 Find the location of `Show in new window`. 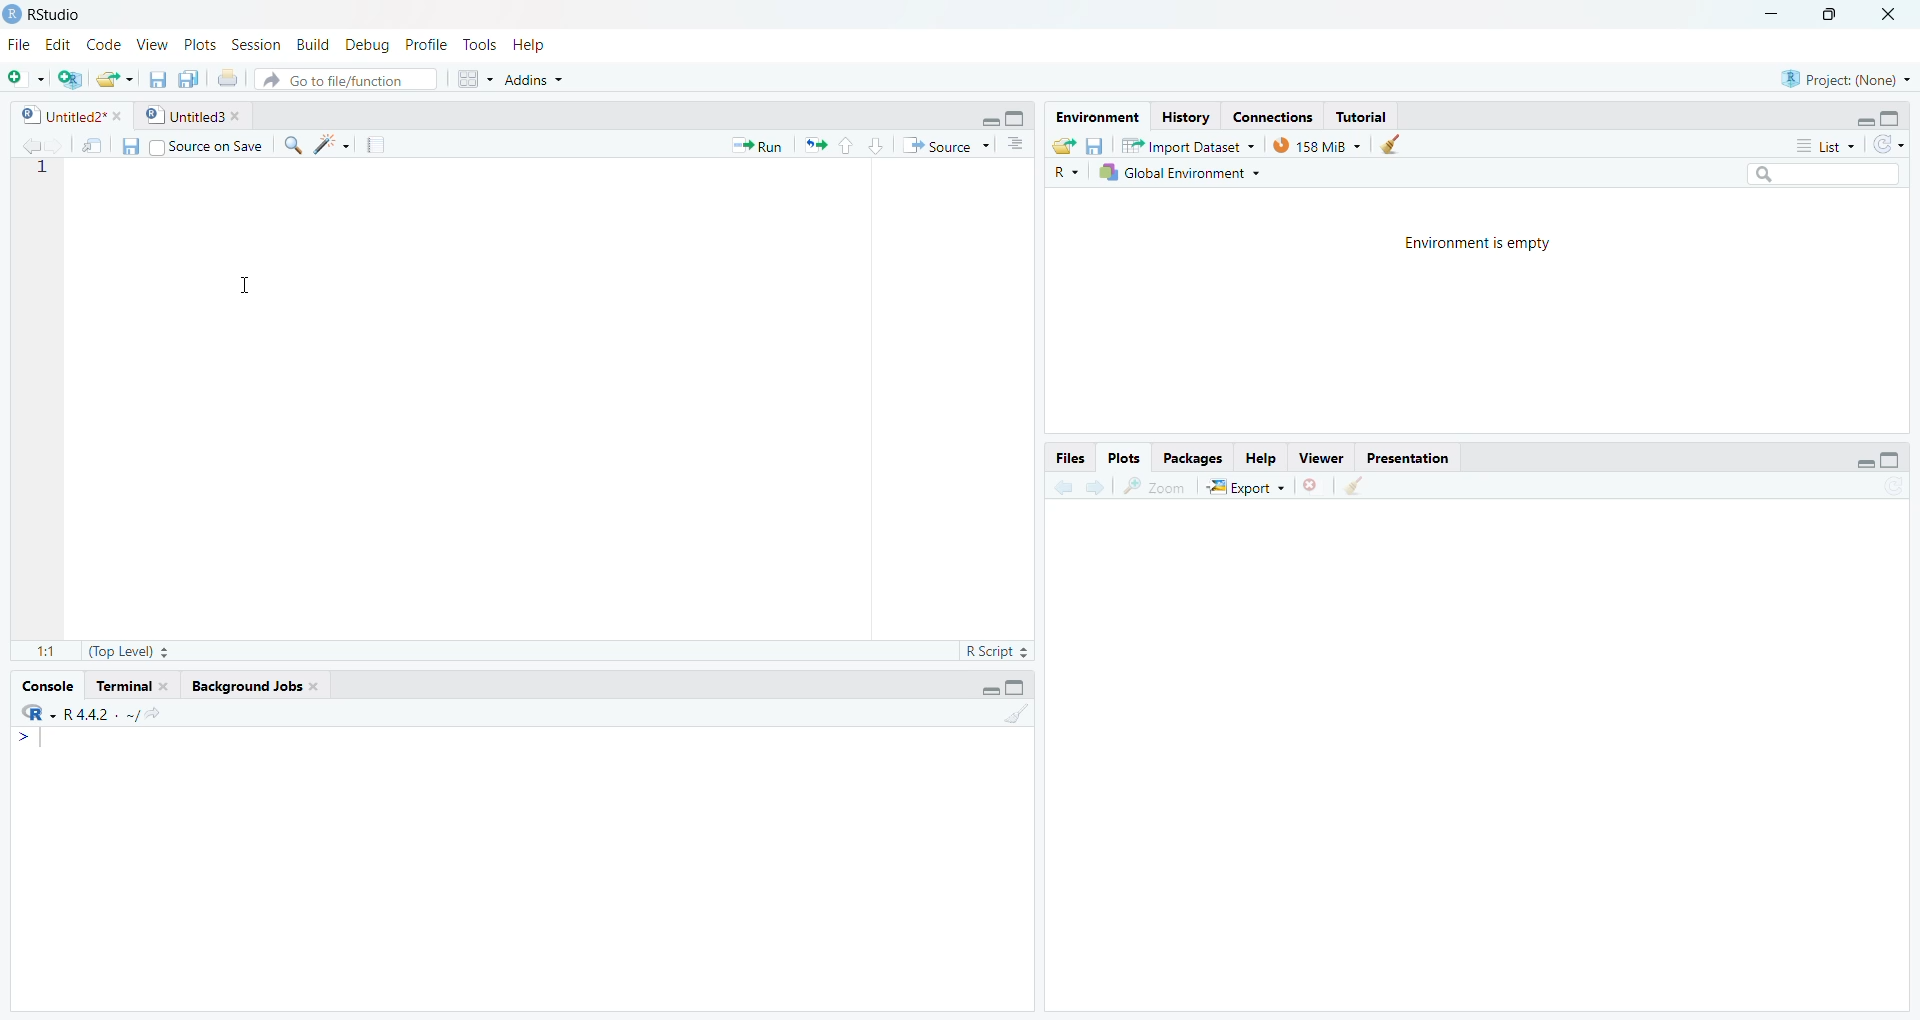

Show in new window is located at coordinates (87, 144).